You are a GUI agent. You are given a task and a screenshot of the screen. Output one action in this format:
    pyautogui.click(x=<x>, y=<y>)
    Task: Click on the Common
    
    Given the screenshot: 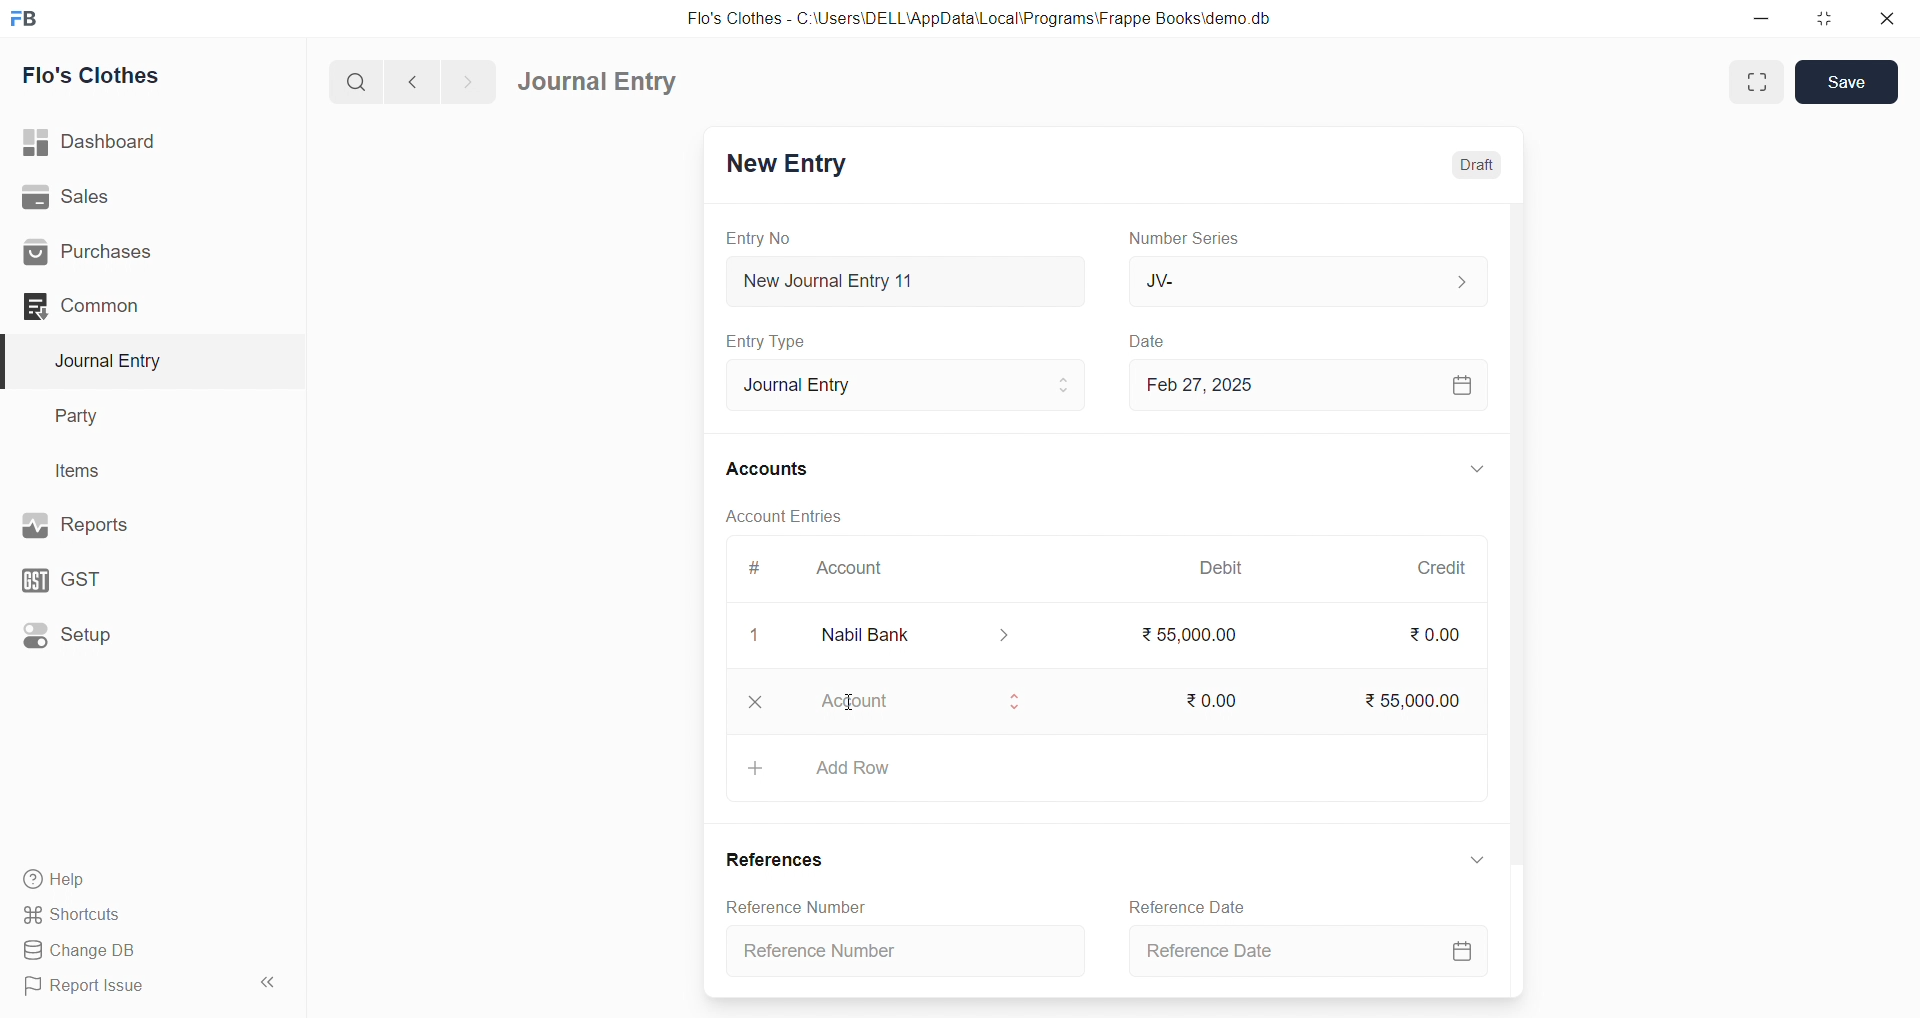 What is the action you would take?
    pyautogui.click(x=120, y=307)
    